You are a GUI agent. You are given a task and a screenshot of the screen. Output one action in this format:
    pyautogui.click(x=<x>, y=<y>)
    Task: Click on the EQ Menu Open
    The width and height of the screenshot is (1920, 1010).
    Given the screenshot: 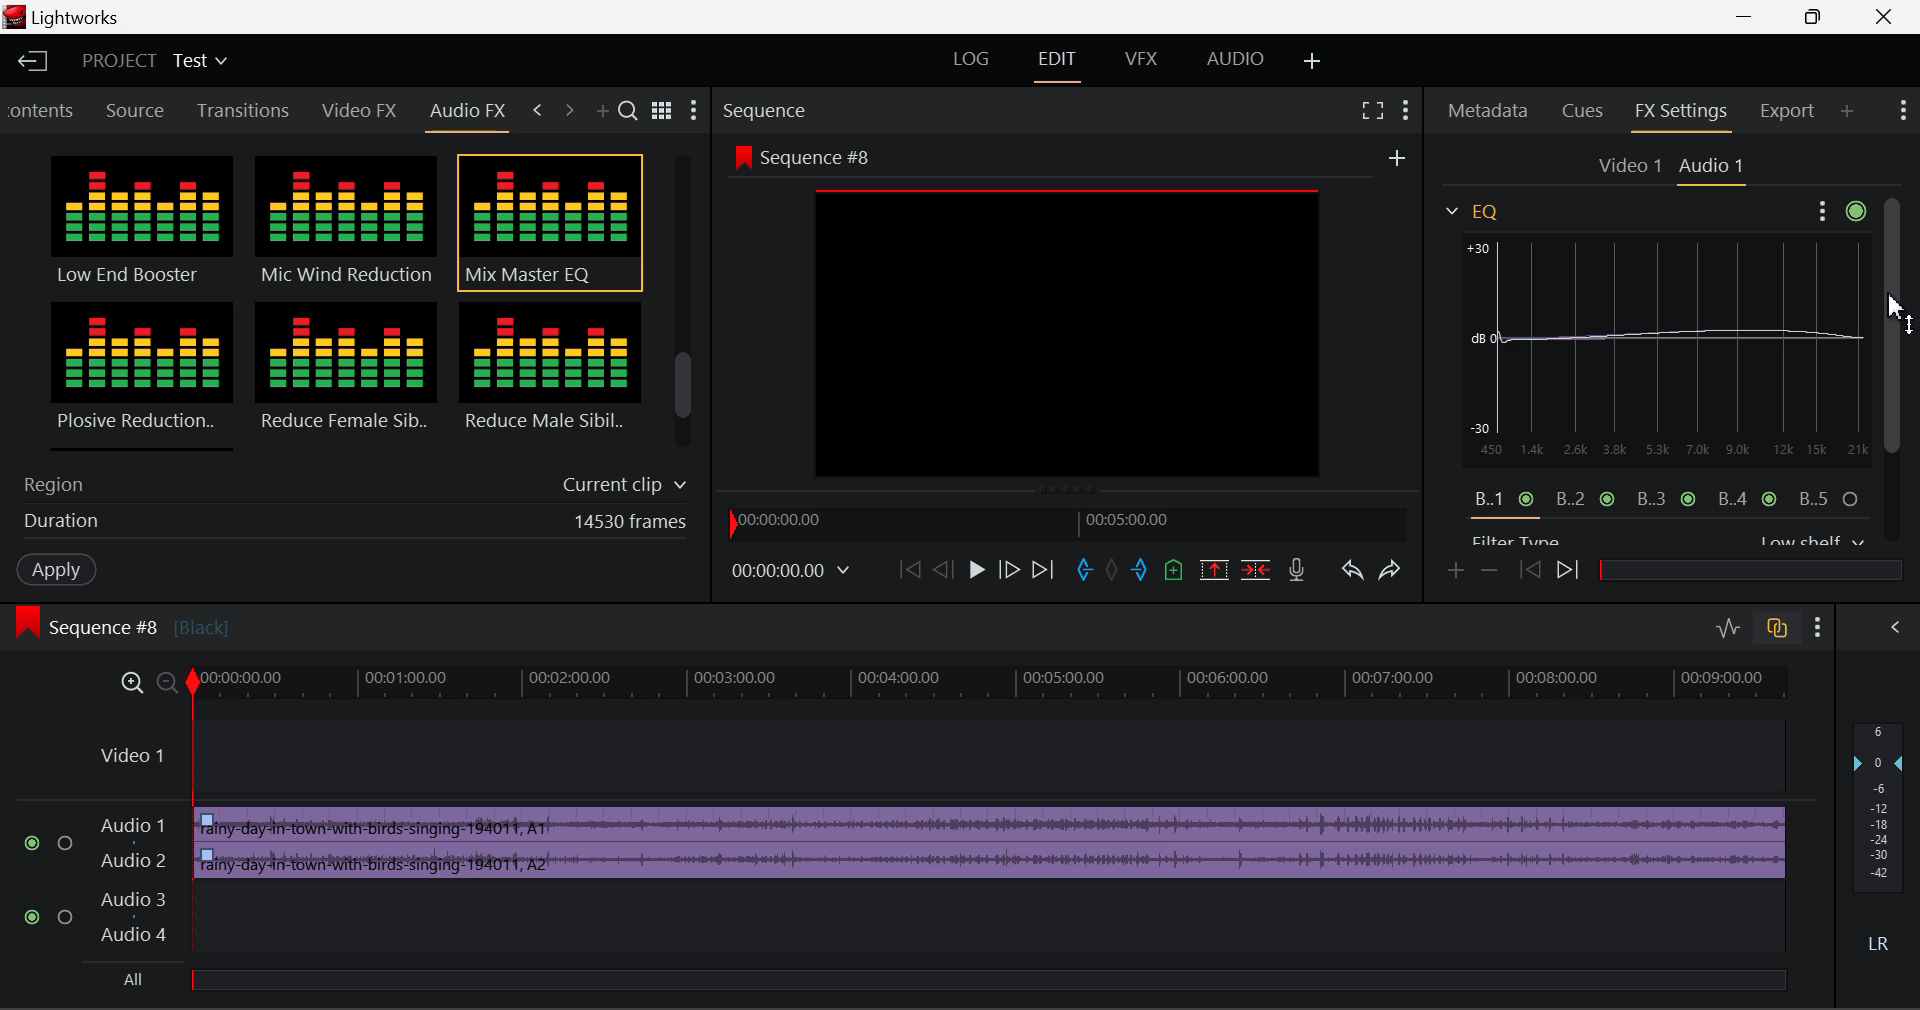 What is the action you would take?
    pyautogui.click(x=1482, y=208)
    